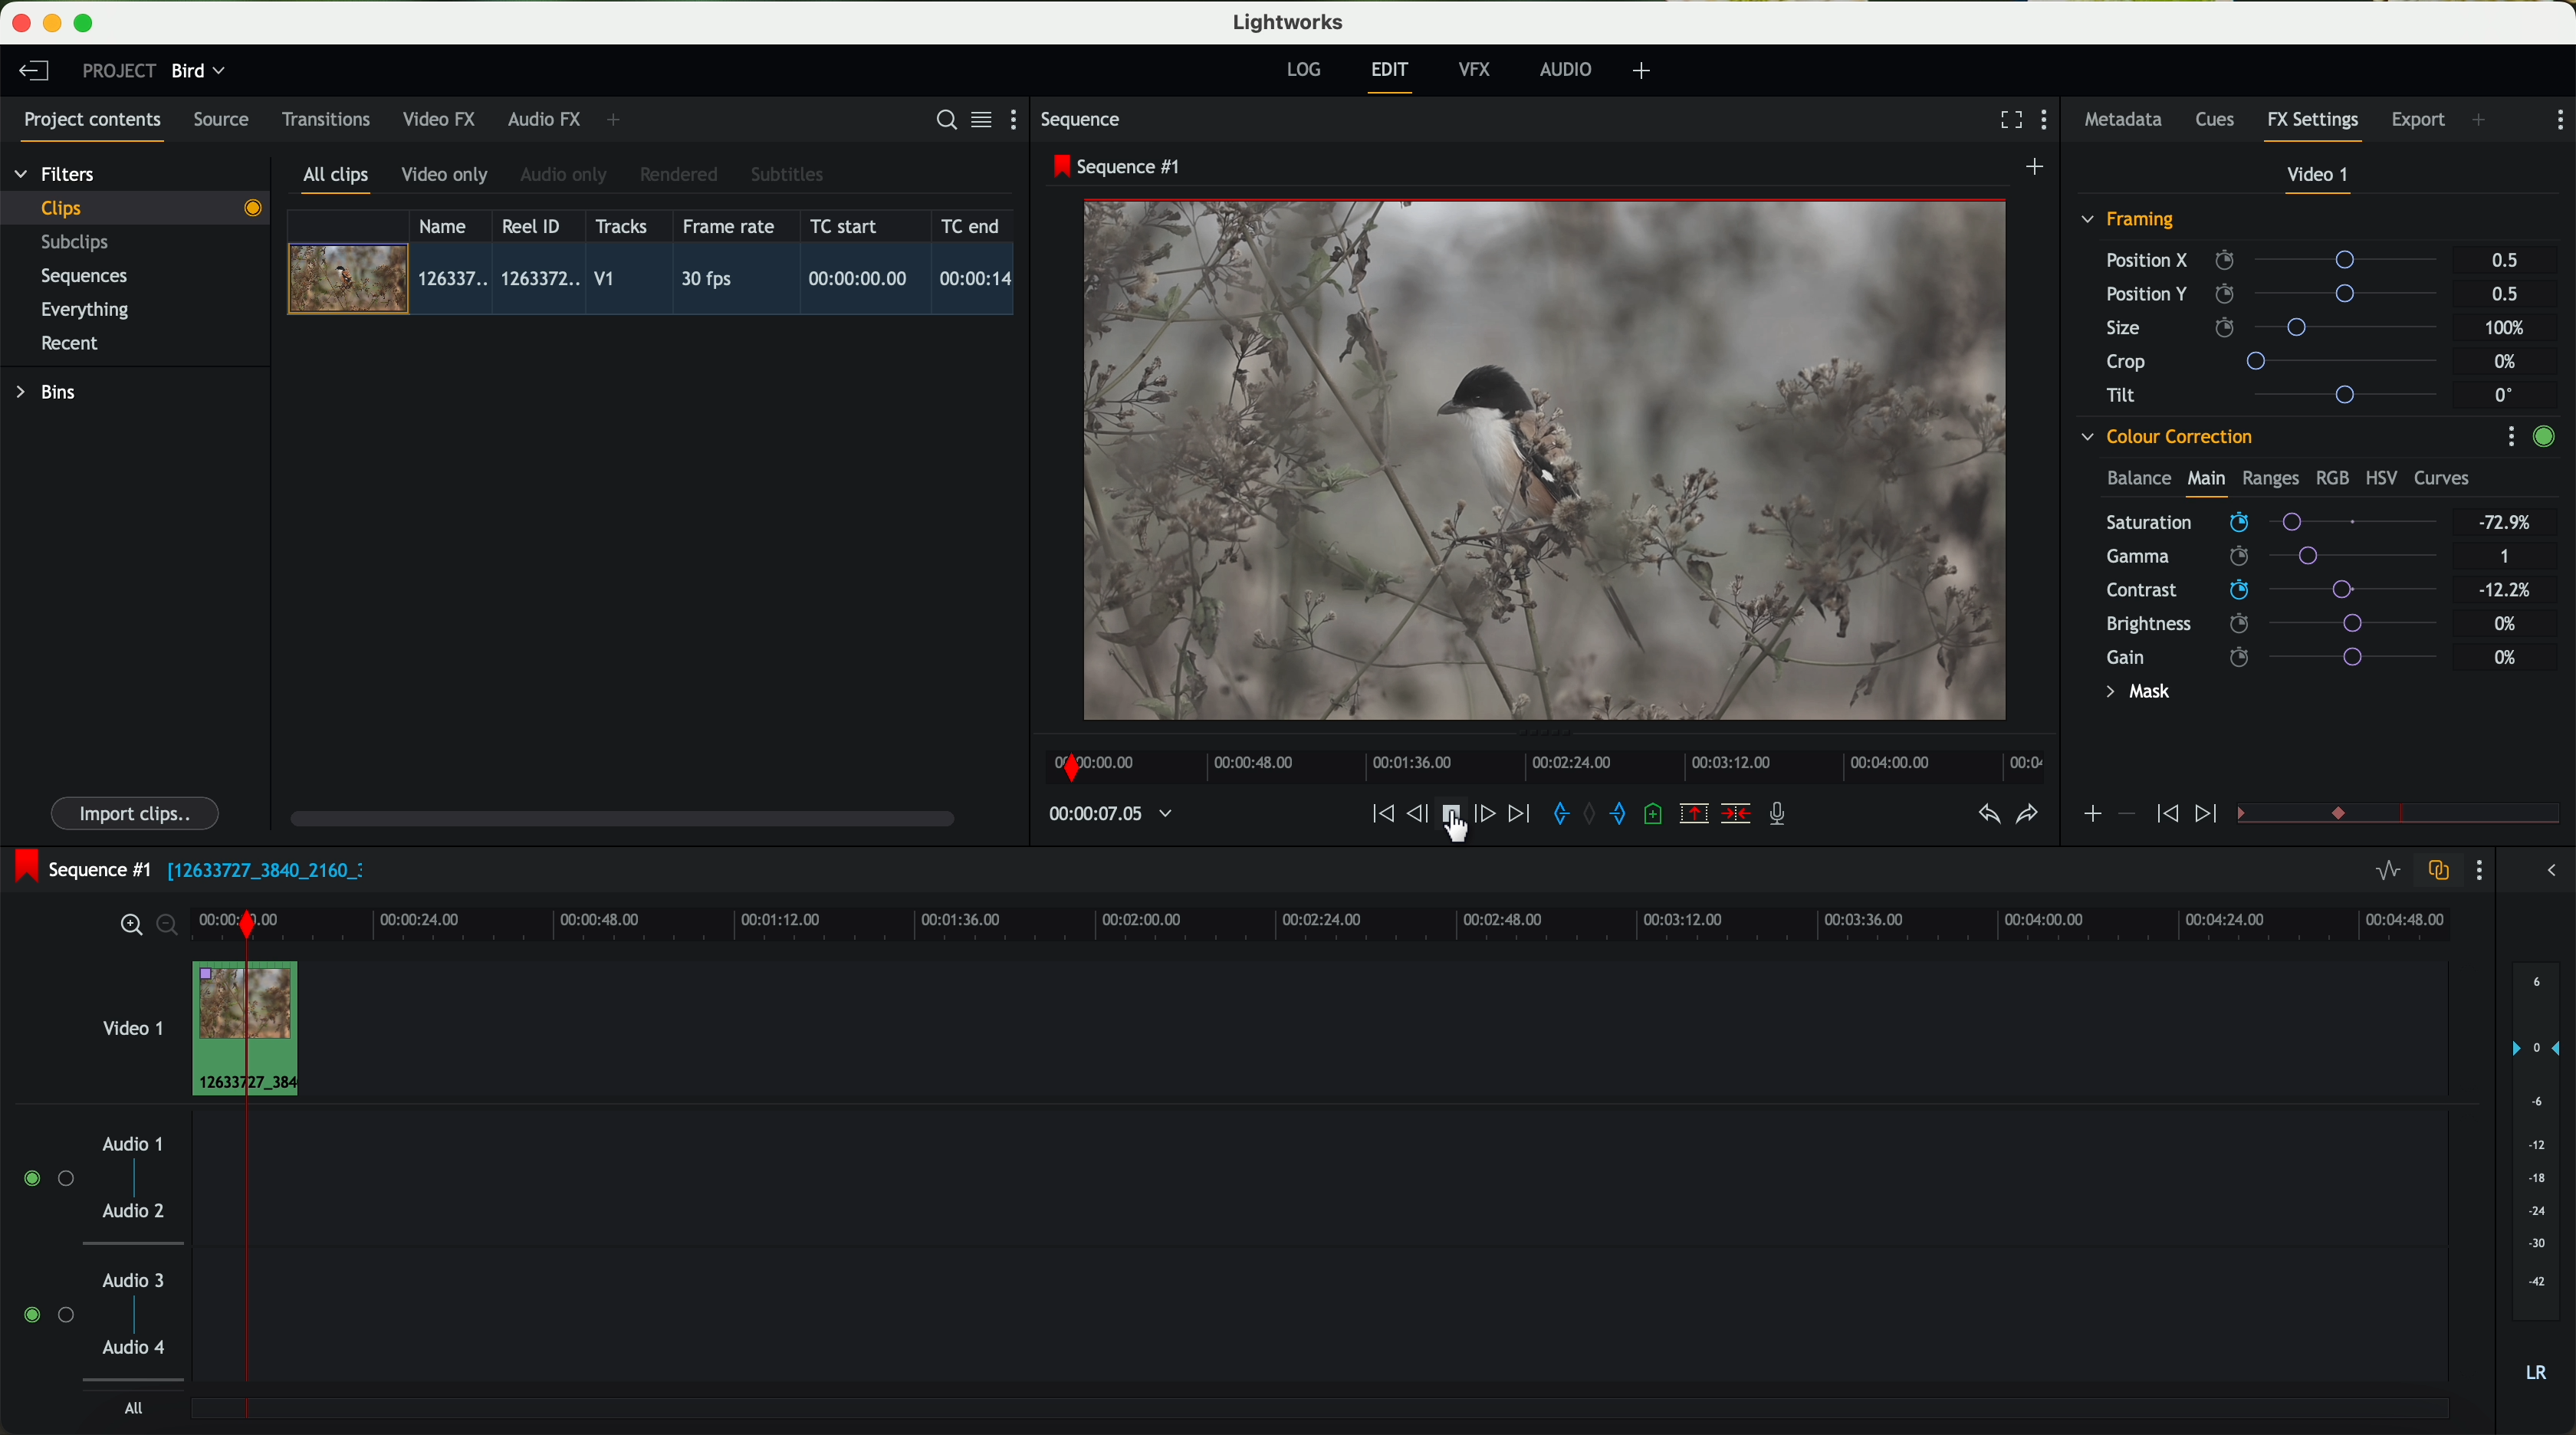 The width and height of the screenshot is (2576, 1435). What do you see at coordinates (846, 225) in the screenshot?
I see `TC start` at bounding box center [846, 225].